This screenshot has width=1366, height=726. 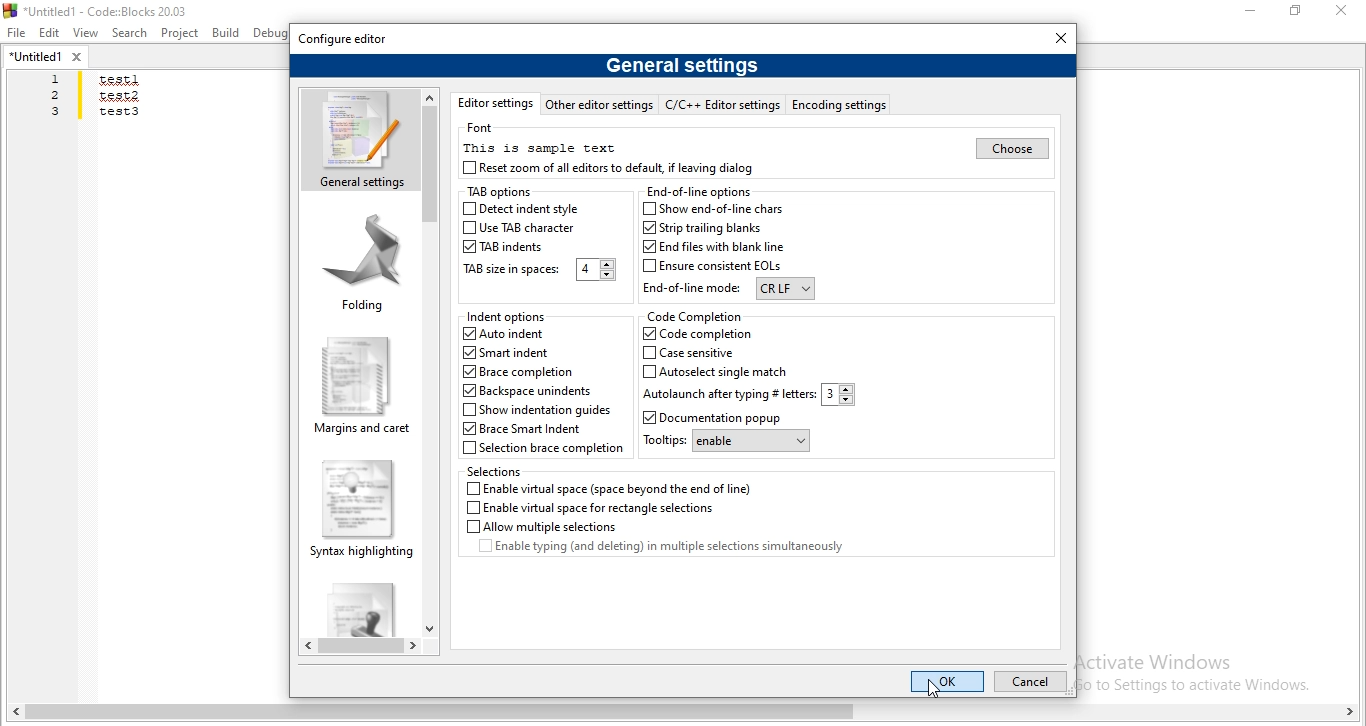 I want to click on 1 2 3, so click(x=57, y=96).